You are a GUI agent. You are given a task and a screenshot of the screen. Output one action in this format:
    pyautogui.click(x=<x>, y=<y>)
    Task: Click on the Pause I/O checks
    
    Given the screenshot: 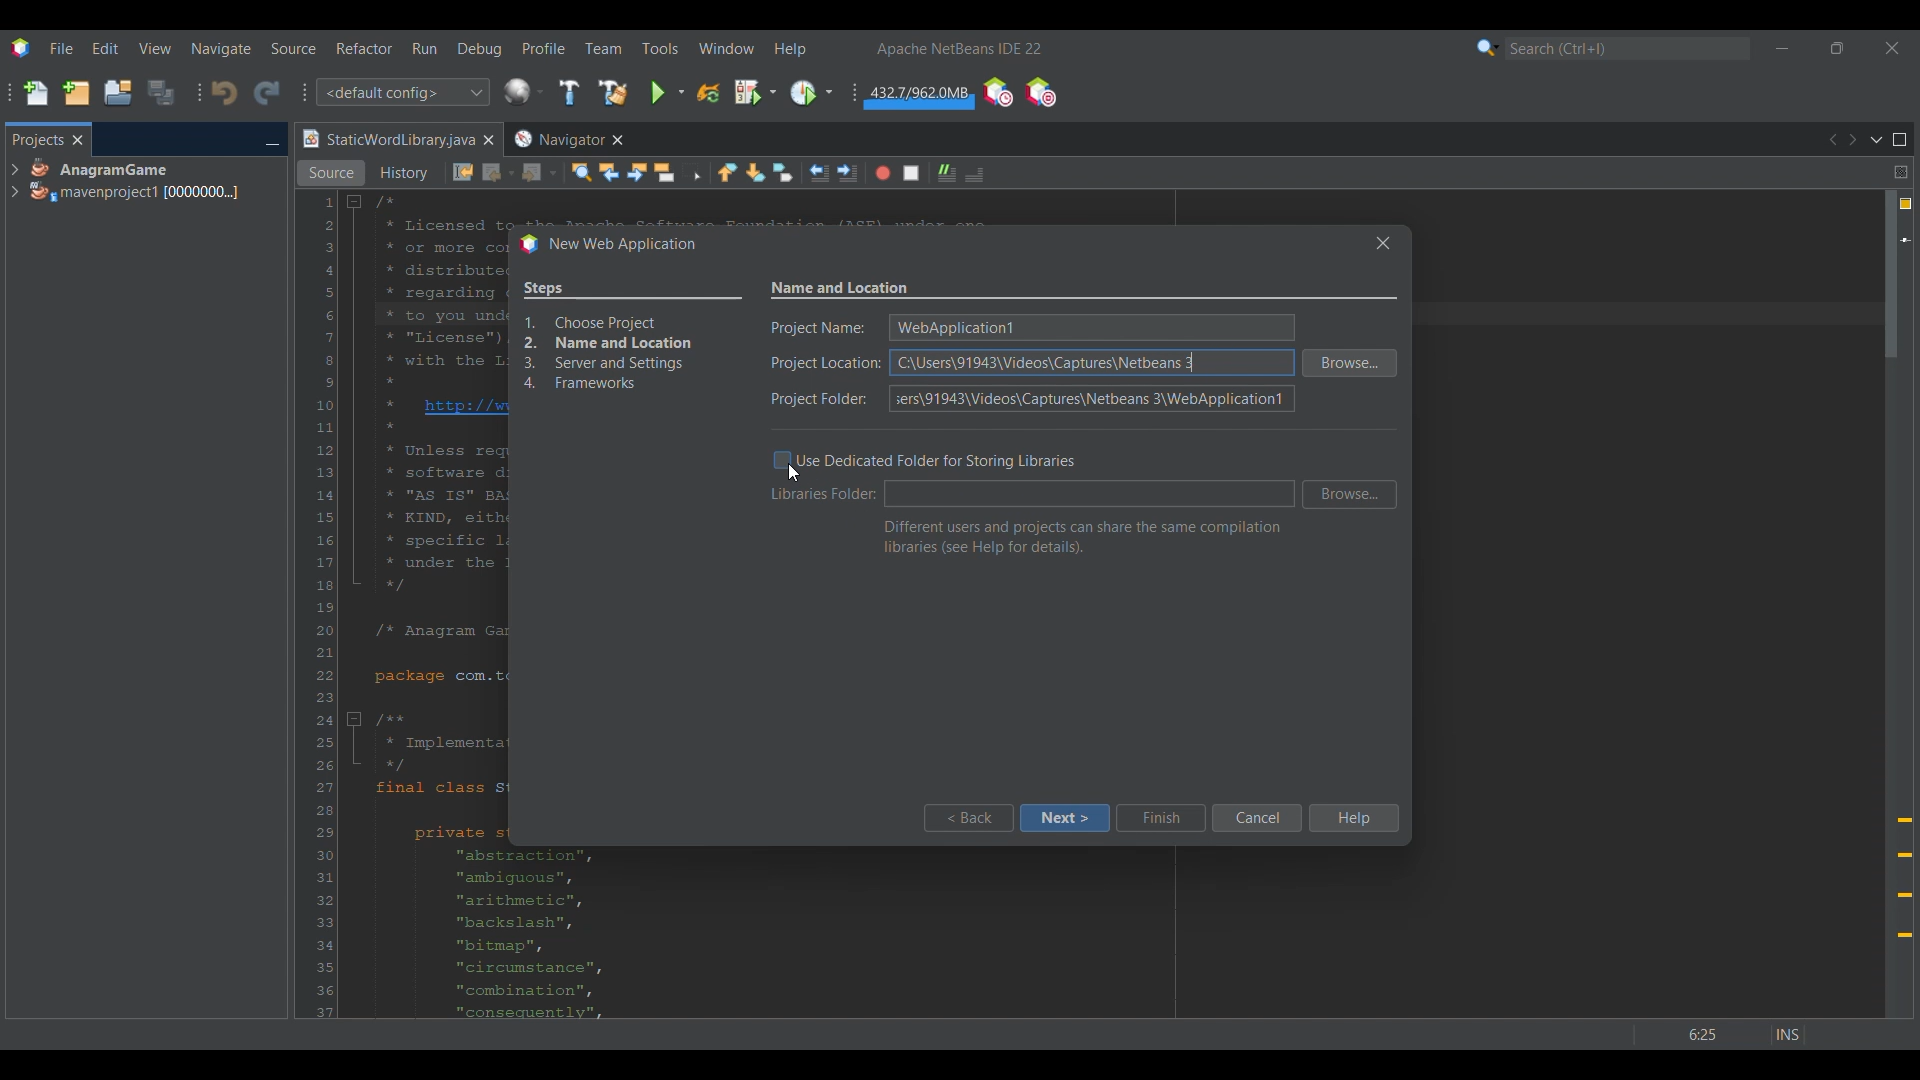 What is the action you would take?
    pyautogui.click(x=1040, y=92)
    